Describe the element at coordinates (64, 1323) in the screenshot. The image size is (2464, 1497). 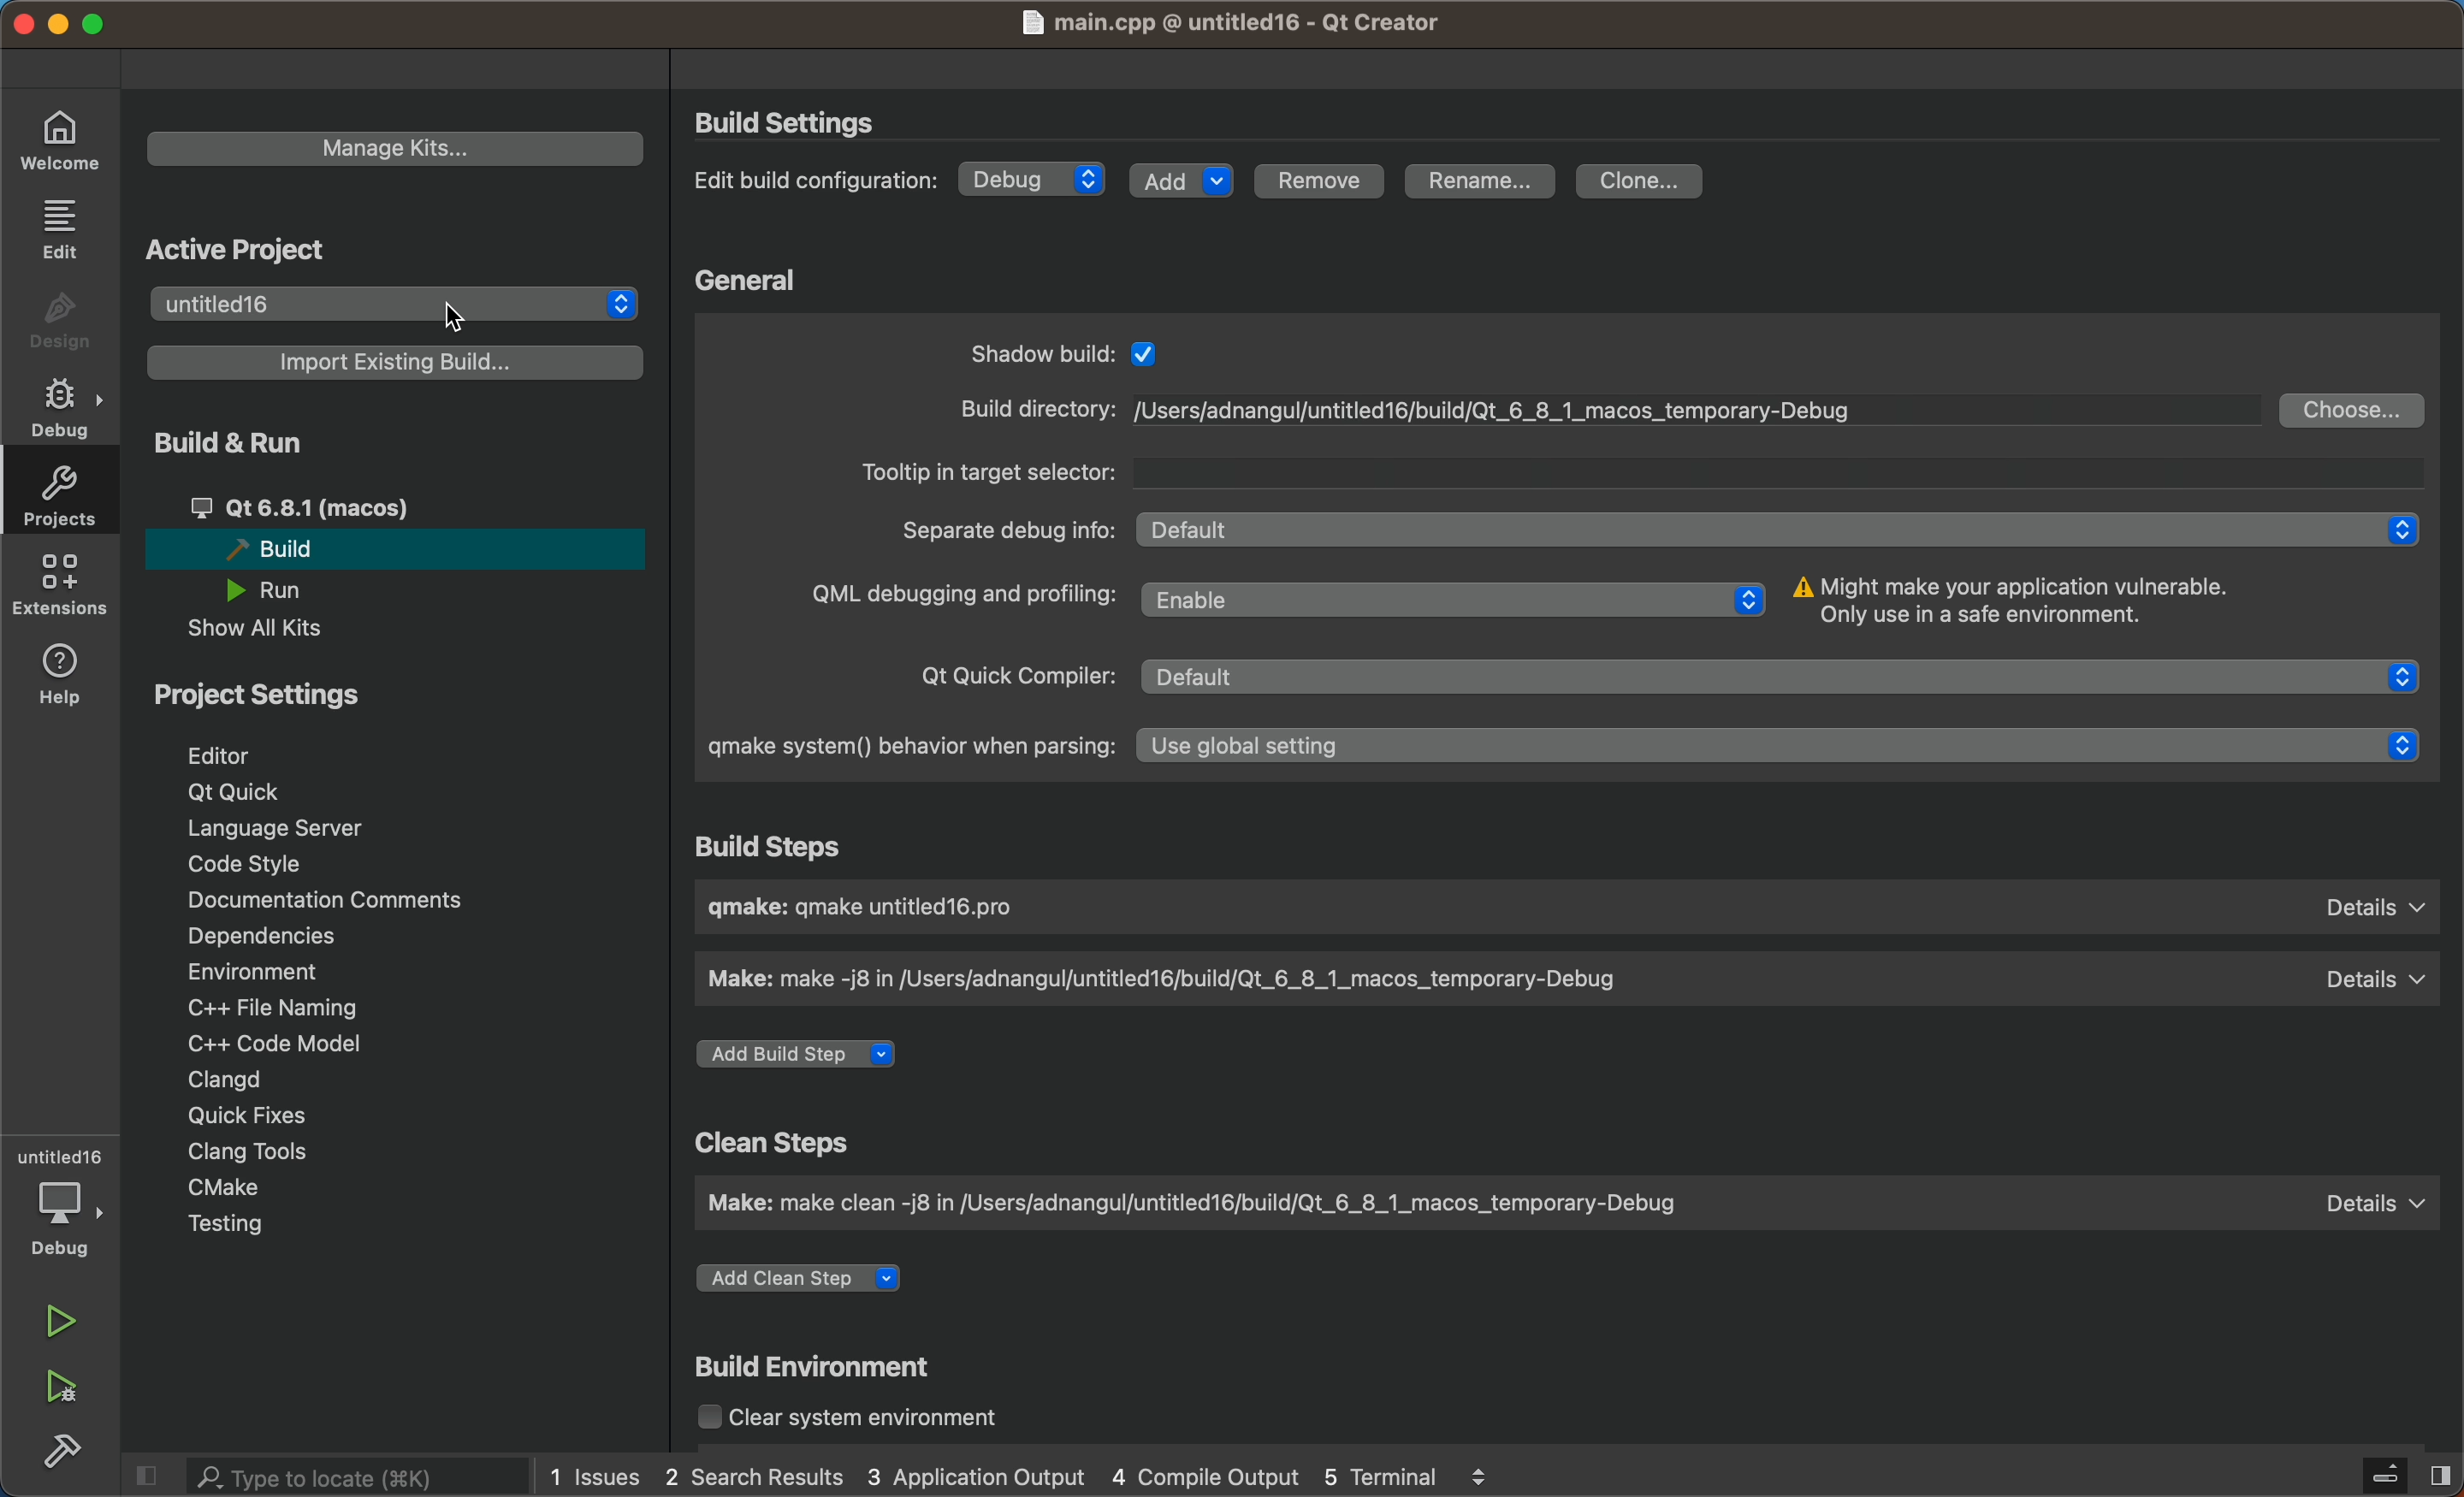
I see `run` at that location.